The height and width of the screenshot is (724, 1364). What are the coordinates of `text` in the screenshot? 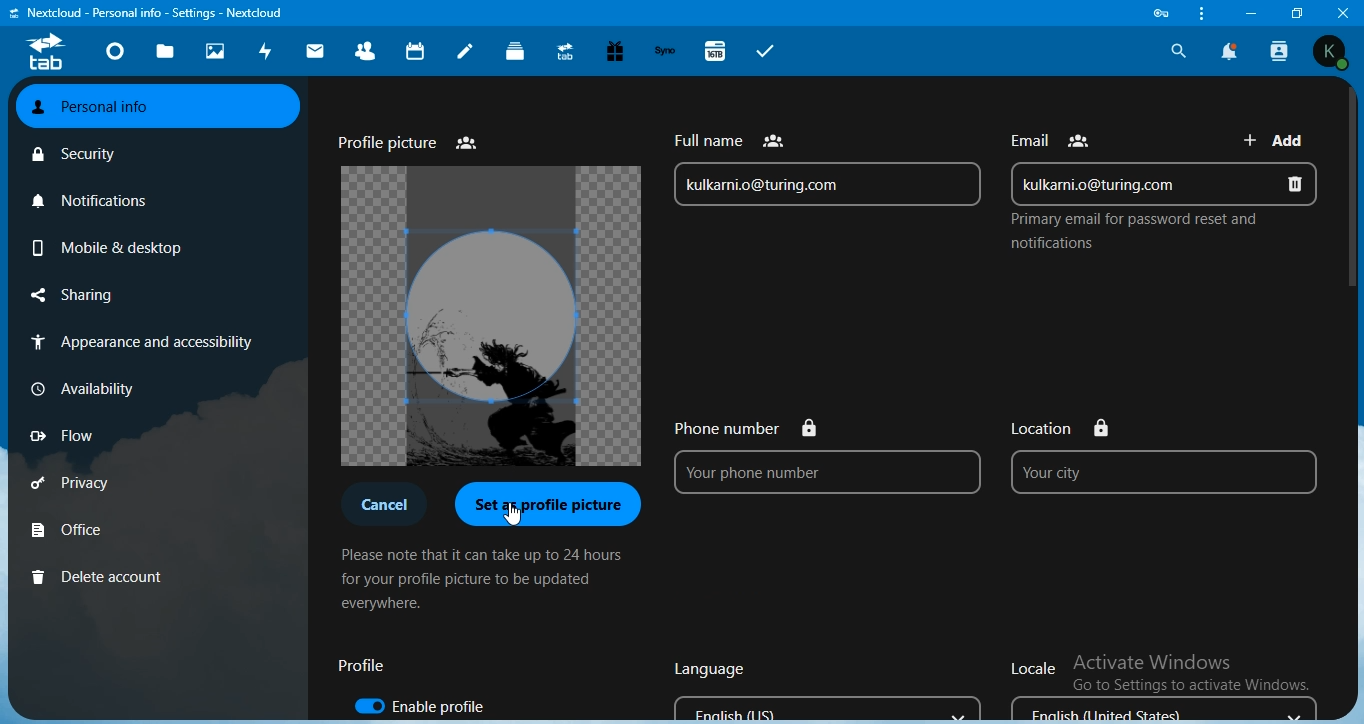 It's located at (380, 507).